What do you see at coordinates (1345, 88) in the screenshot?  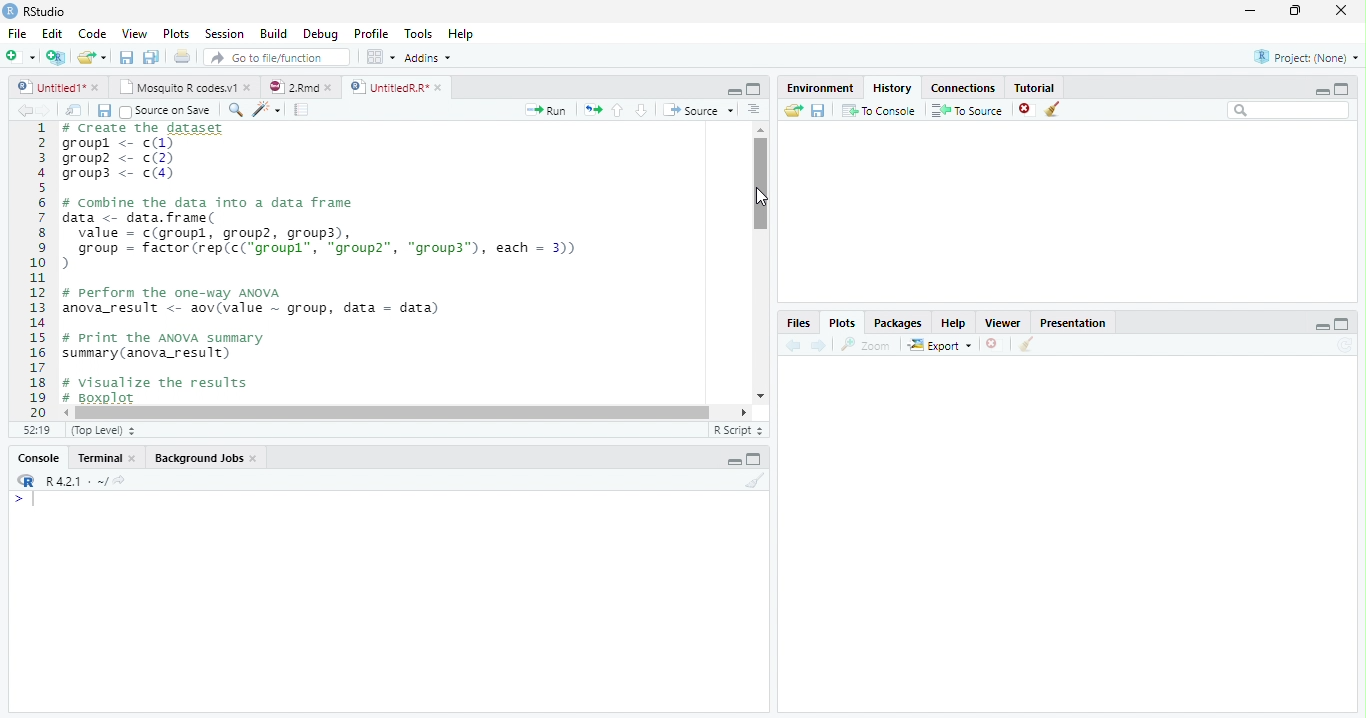 I see `maximize` at bounding box center [1345, 88].